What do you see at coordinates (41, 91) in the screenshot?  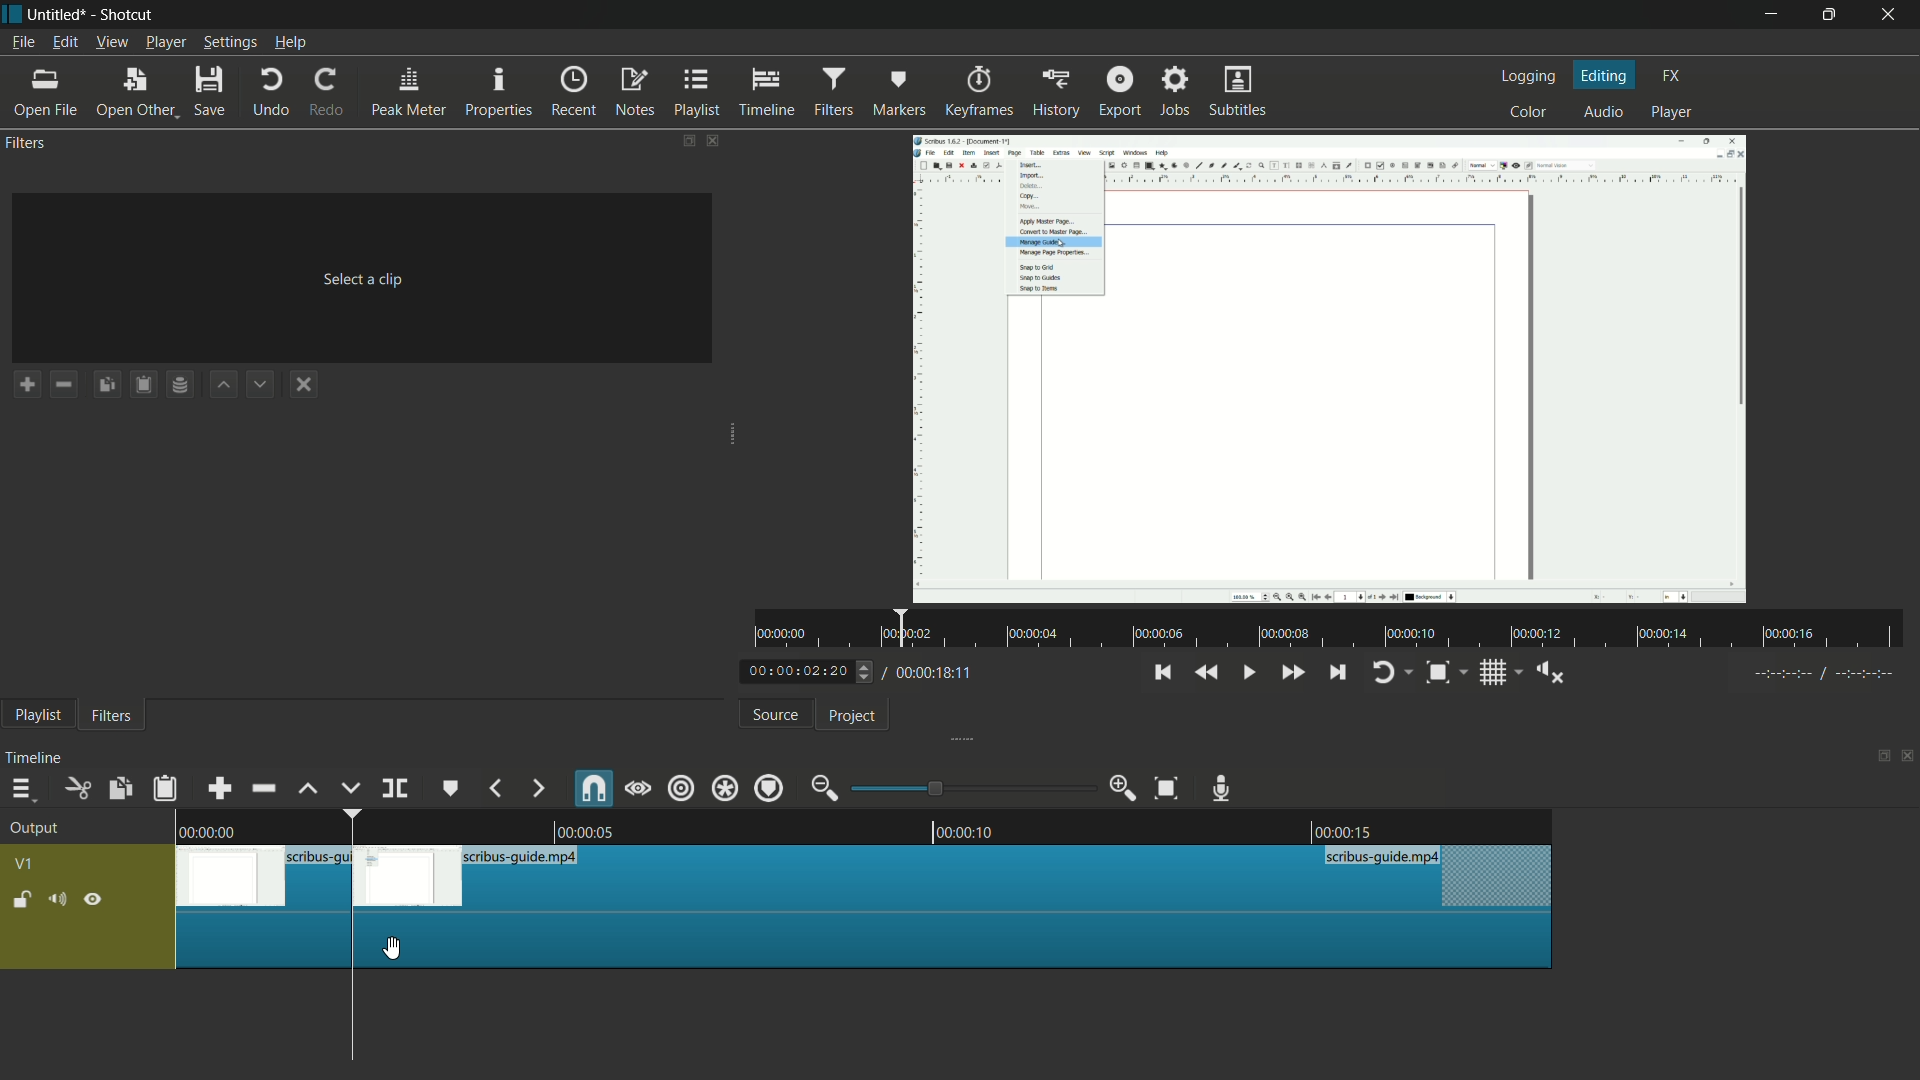 I see `open file` at bounding box center [41, 91].